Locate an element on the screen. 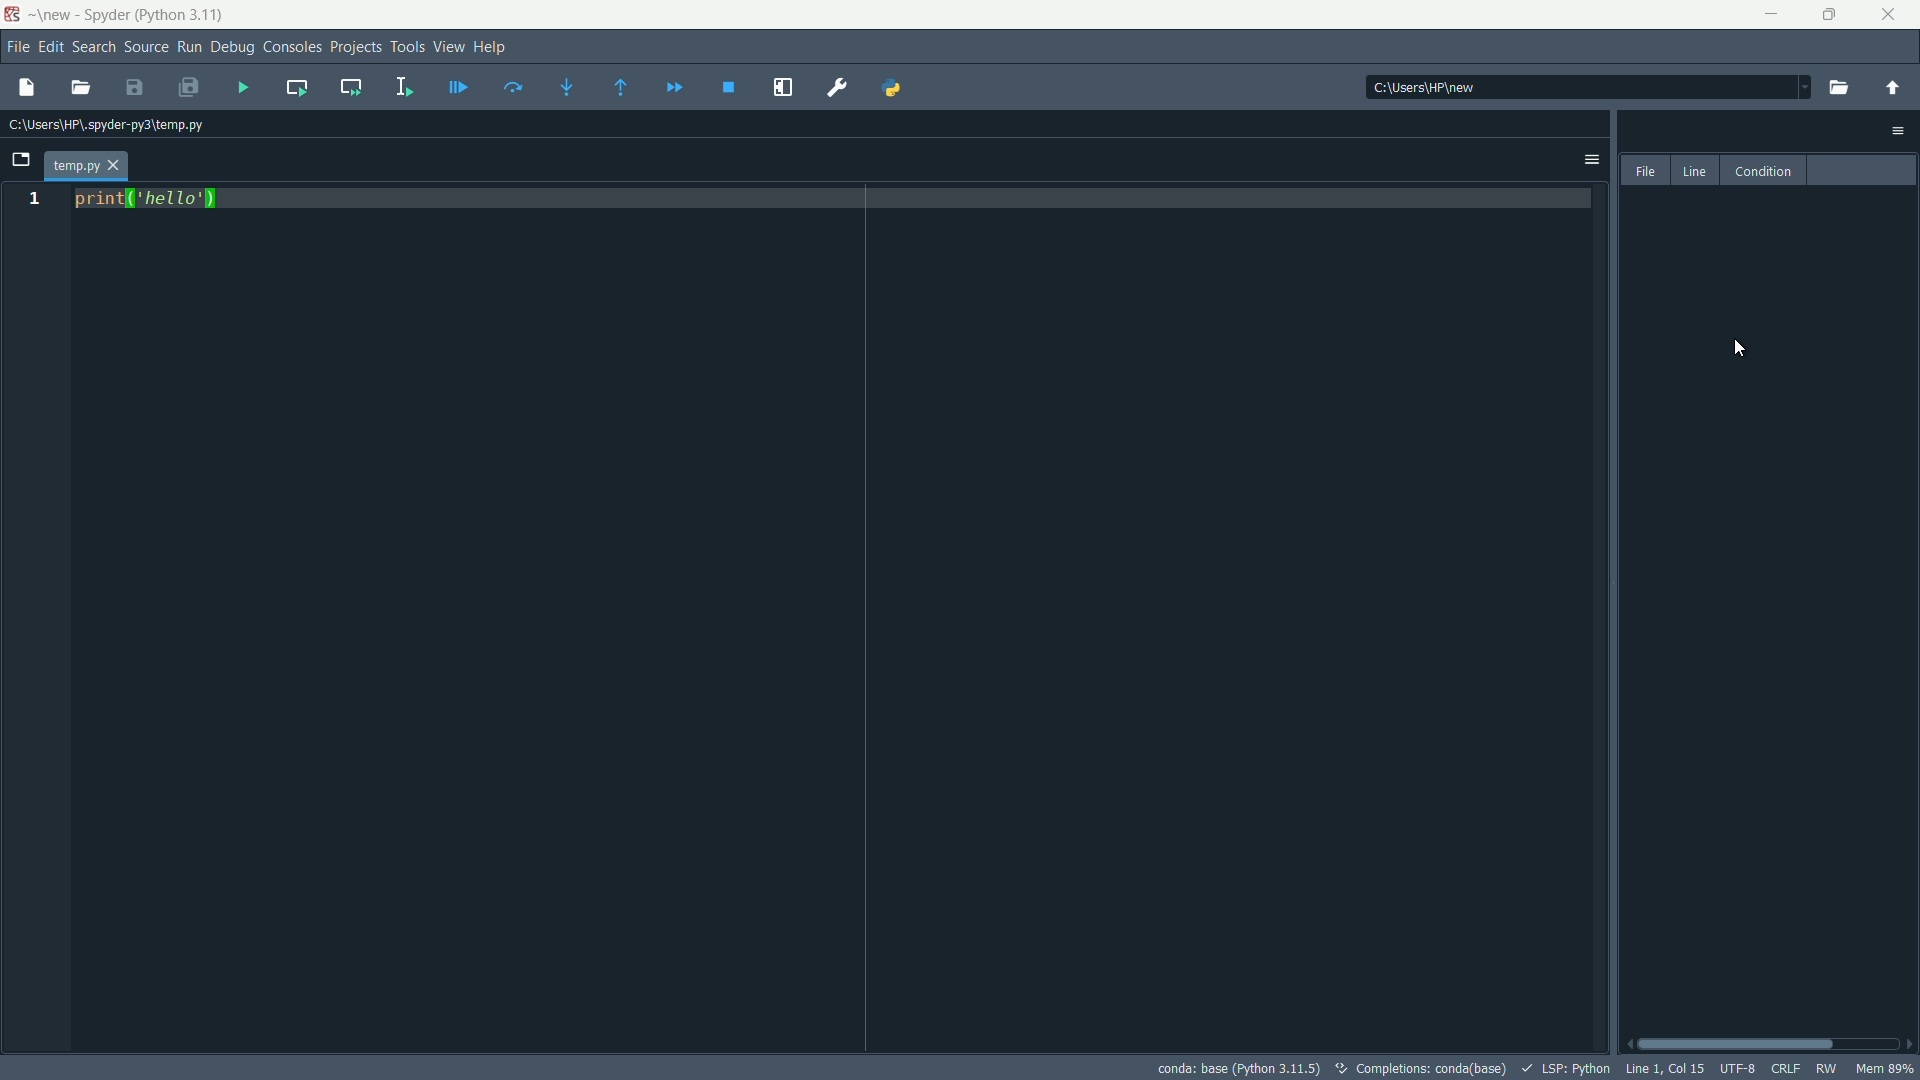  file encoding is located at coordinates (1739, 1070).